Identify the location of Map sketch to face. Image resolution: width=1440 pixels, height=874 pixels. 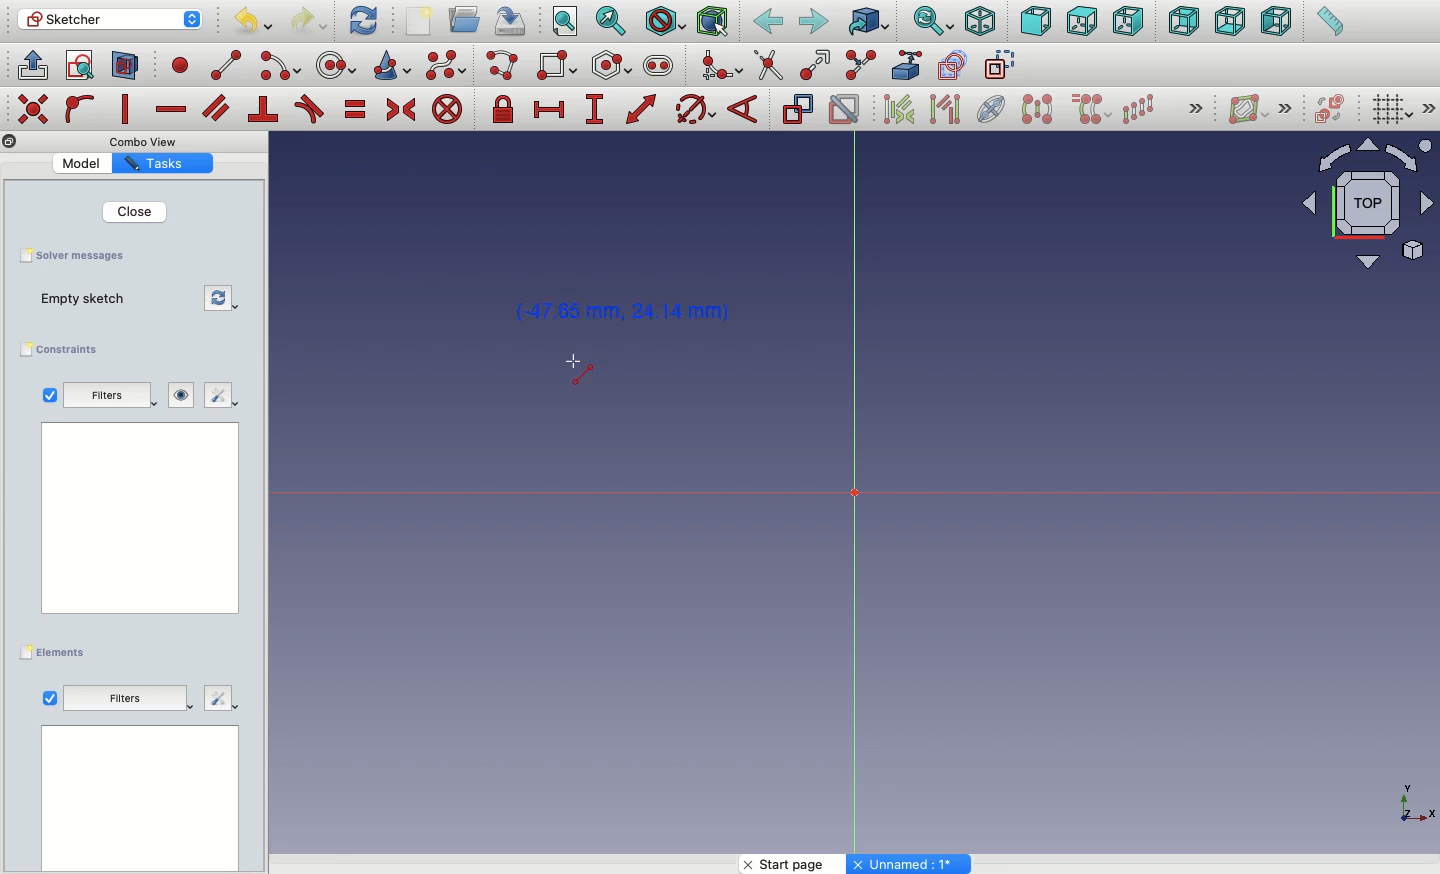
(126, 66).